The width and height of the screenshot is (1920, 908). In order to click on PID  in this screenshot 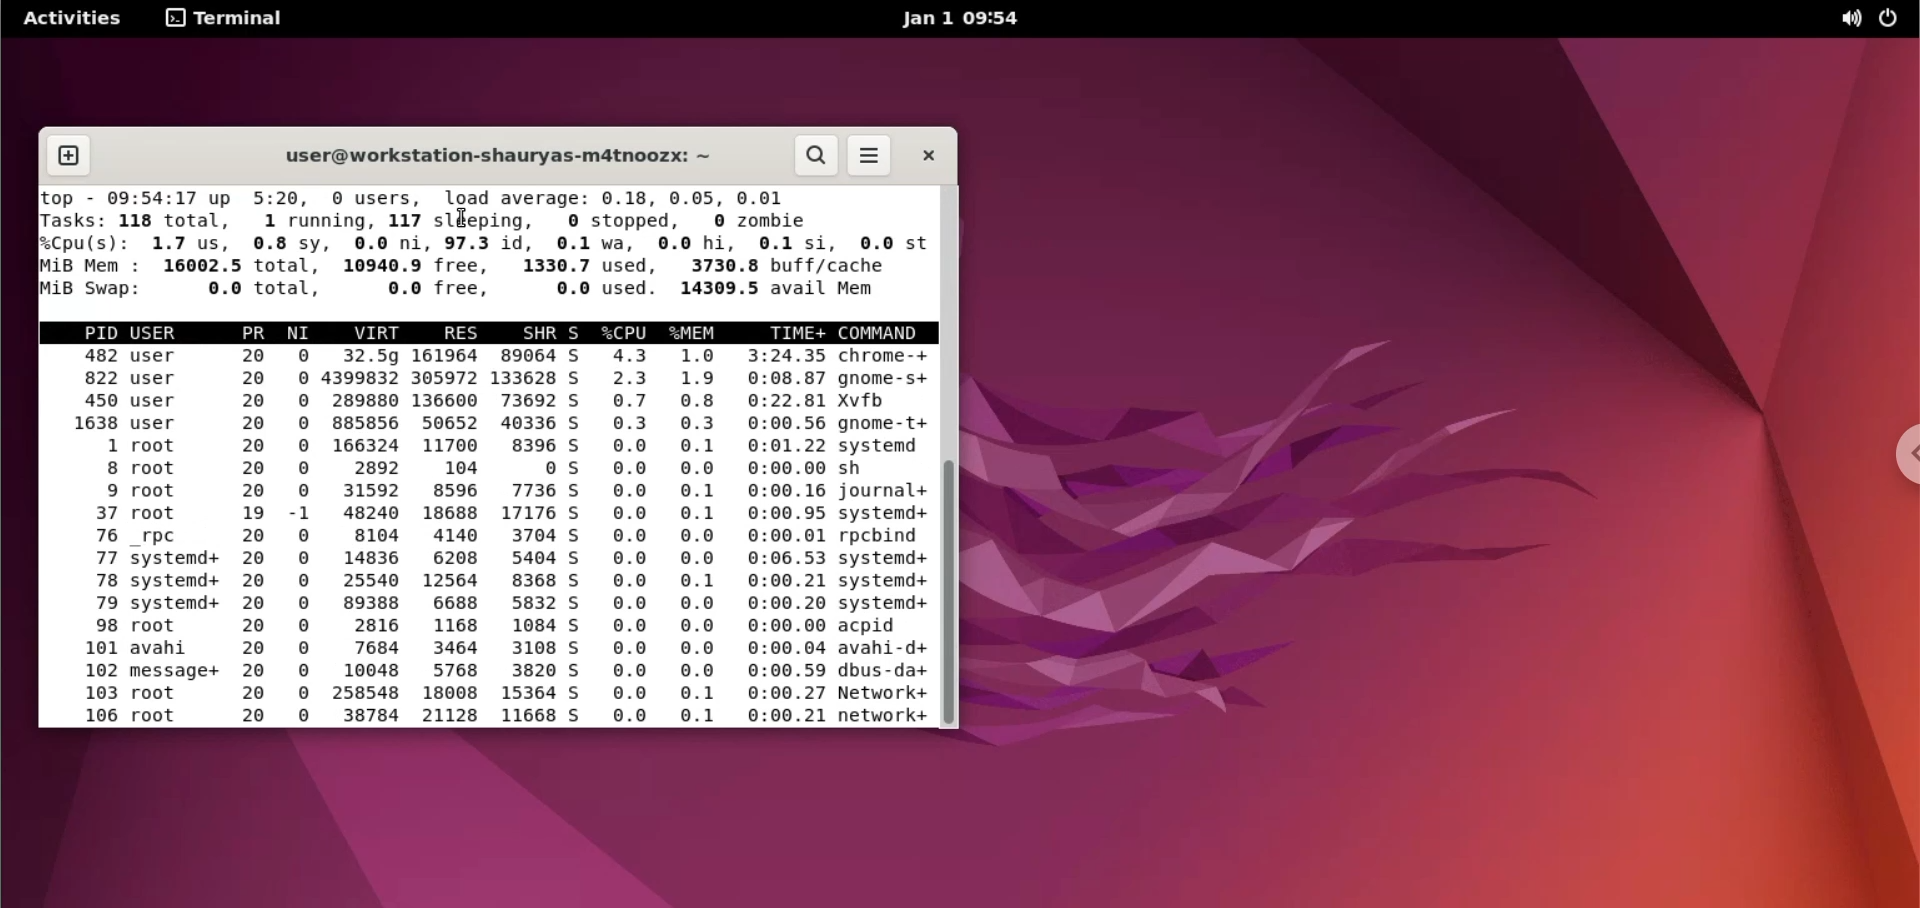, I will do `click(92, 328)`.